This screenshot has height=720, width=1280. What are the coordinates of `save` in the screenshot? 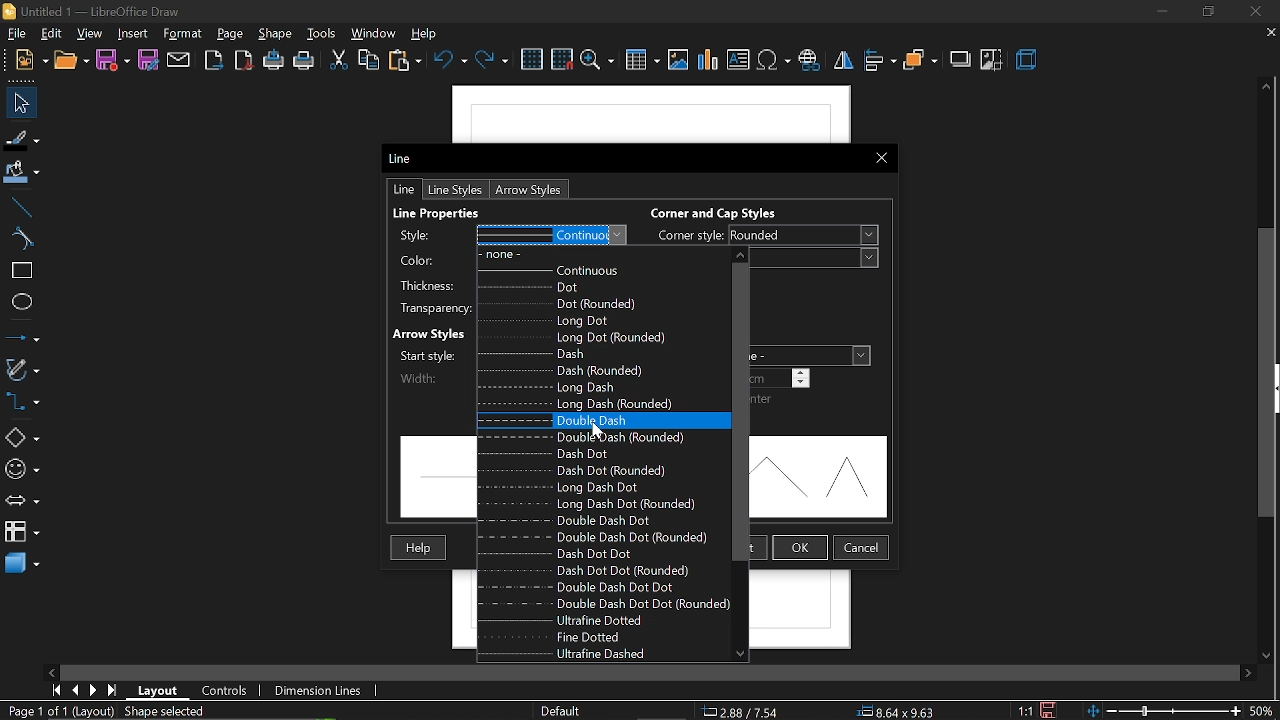 It's located at (113, 61).